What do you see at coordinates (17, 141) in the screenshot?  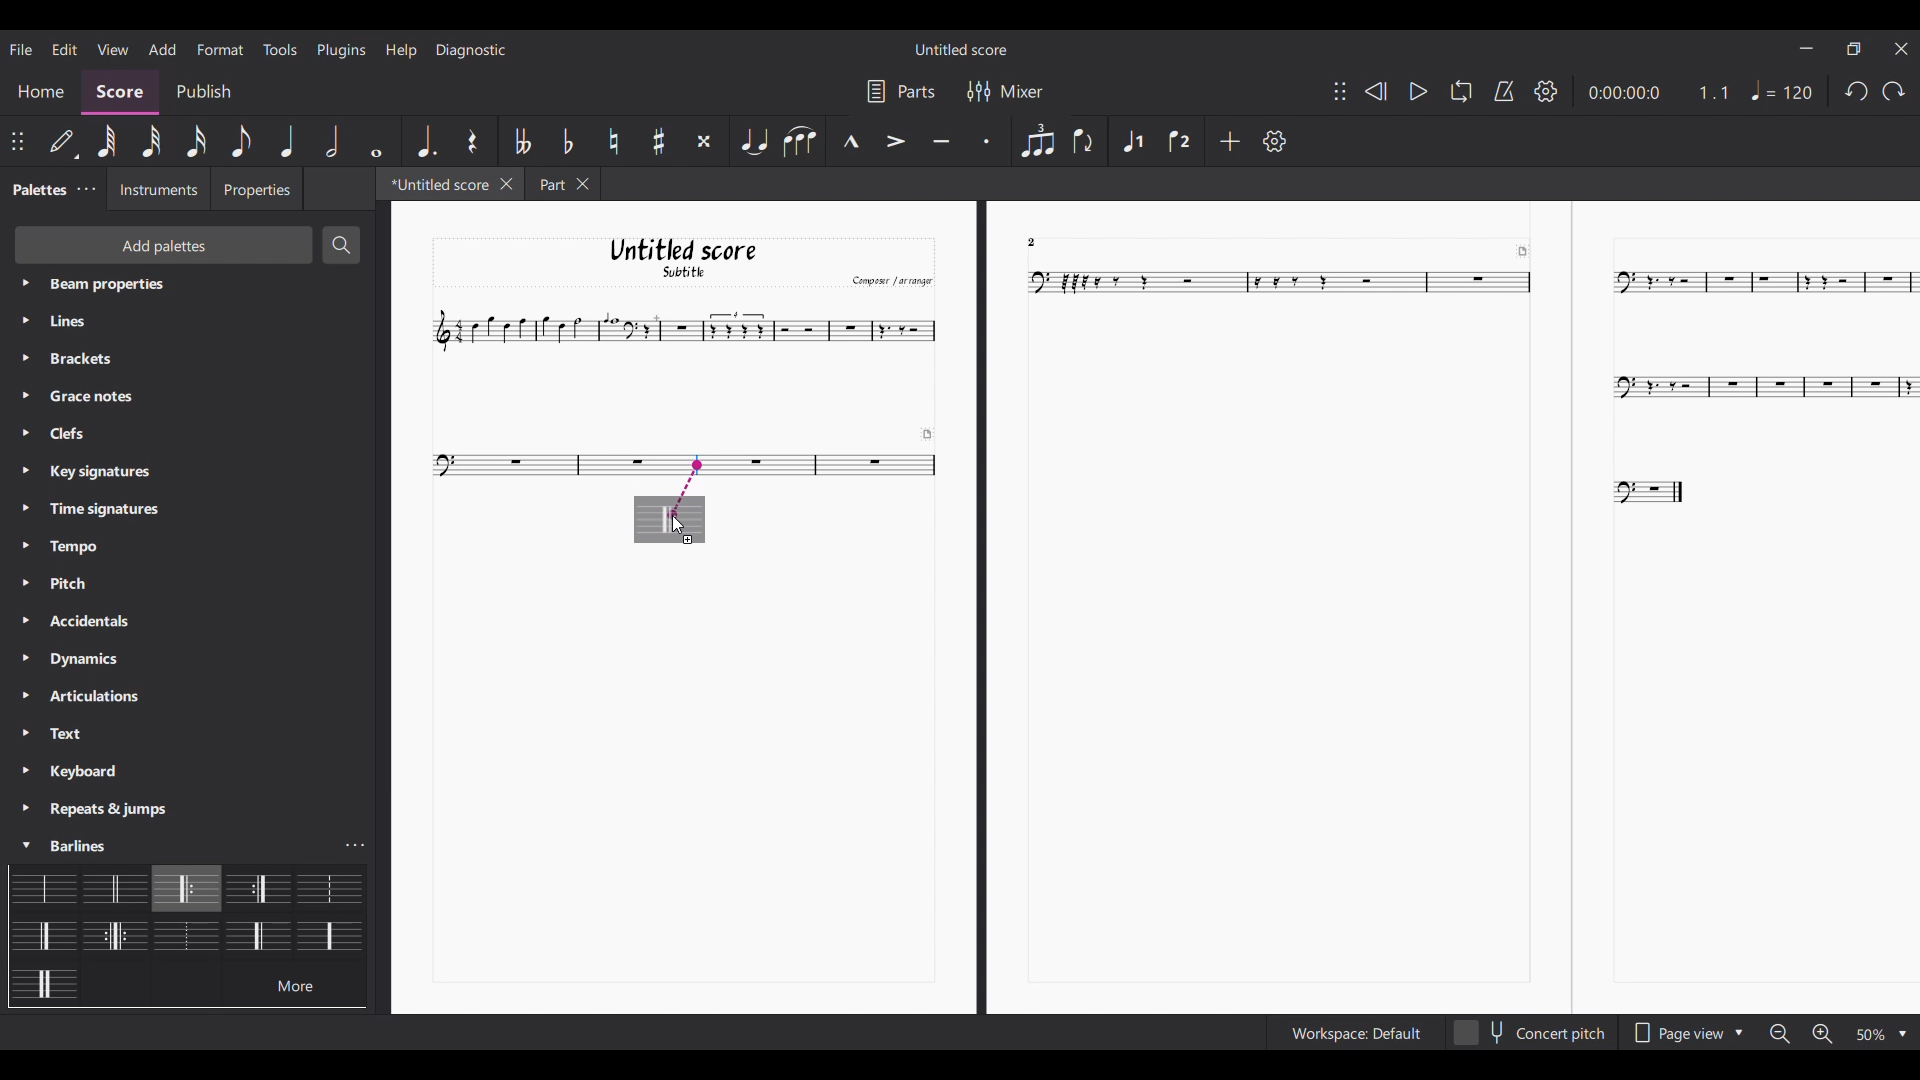 I see `Change position` at bounding box center [17, 141].